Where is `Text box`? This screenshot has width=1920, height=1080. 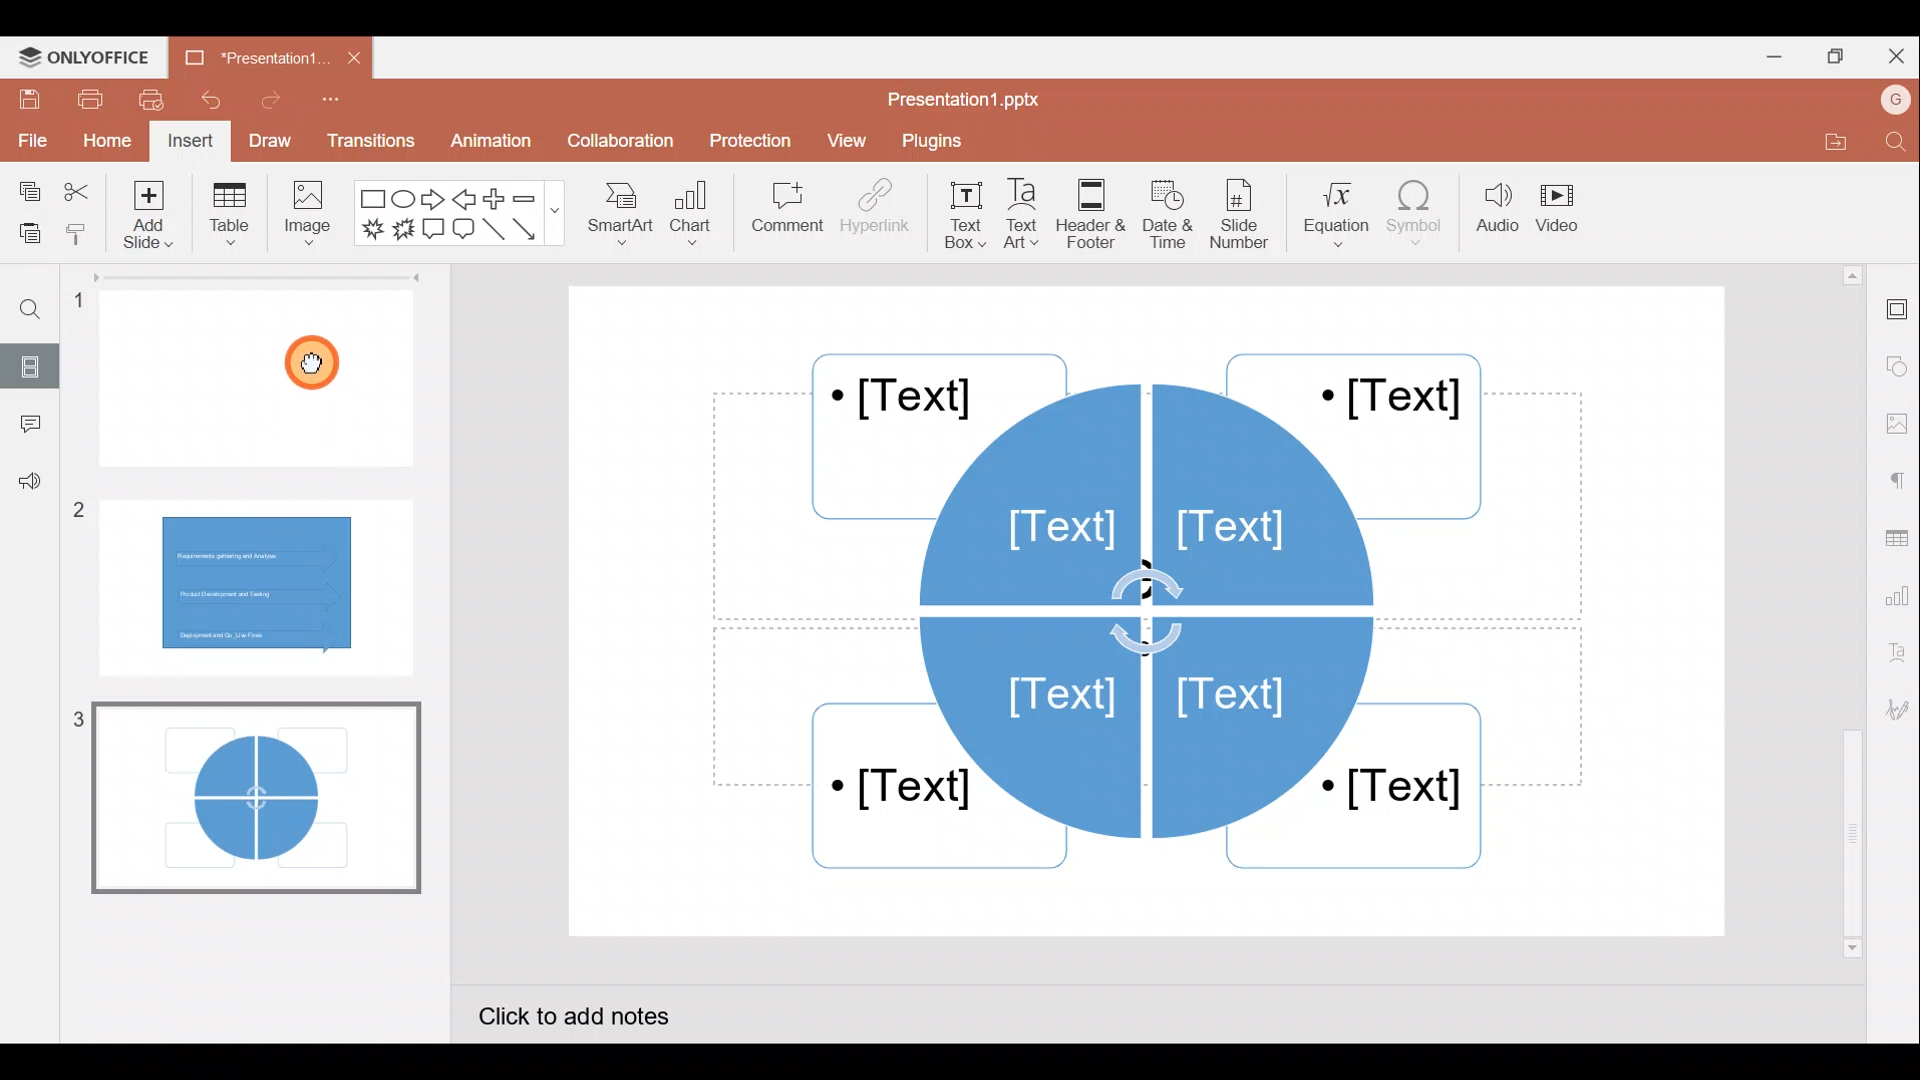
Text box is located at coordinates (960, 215).